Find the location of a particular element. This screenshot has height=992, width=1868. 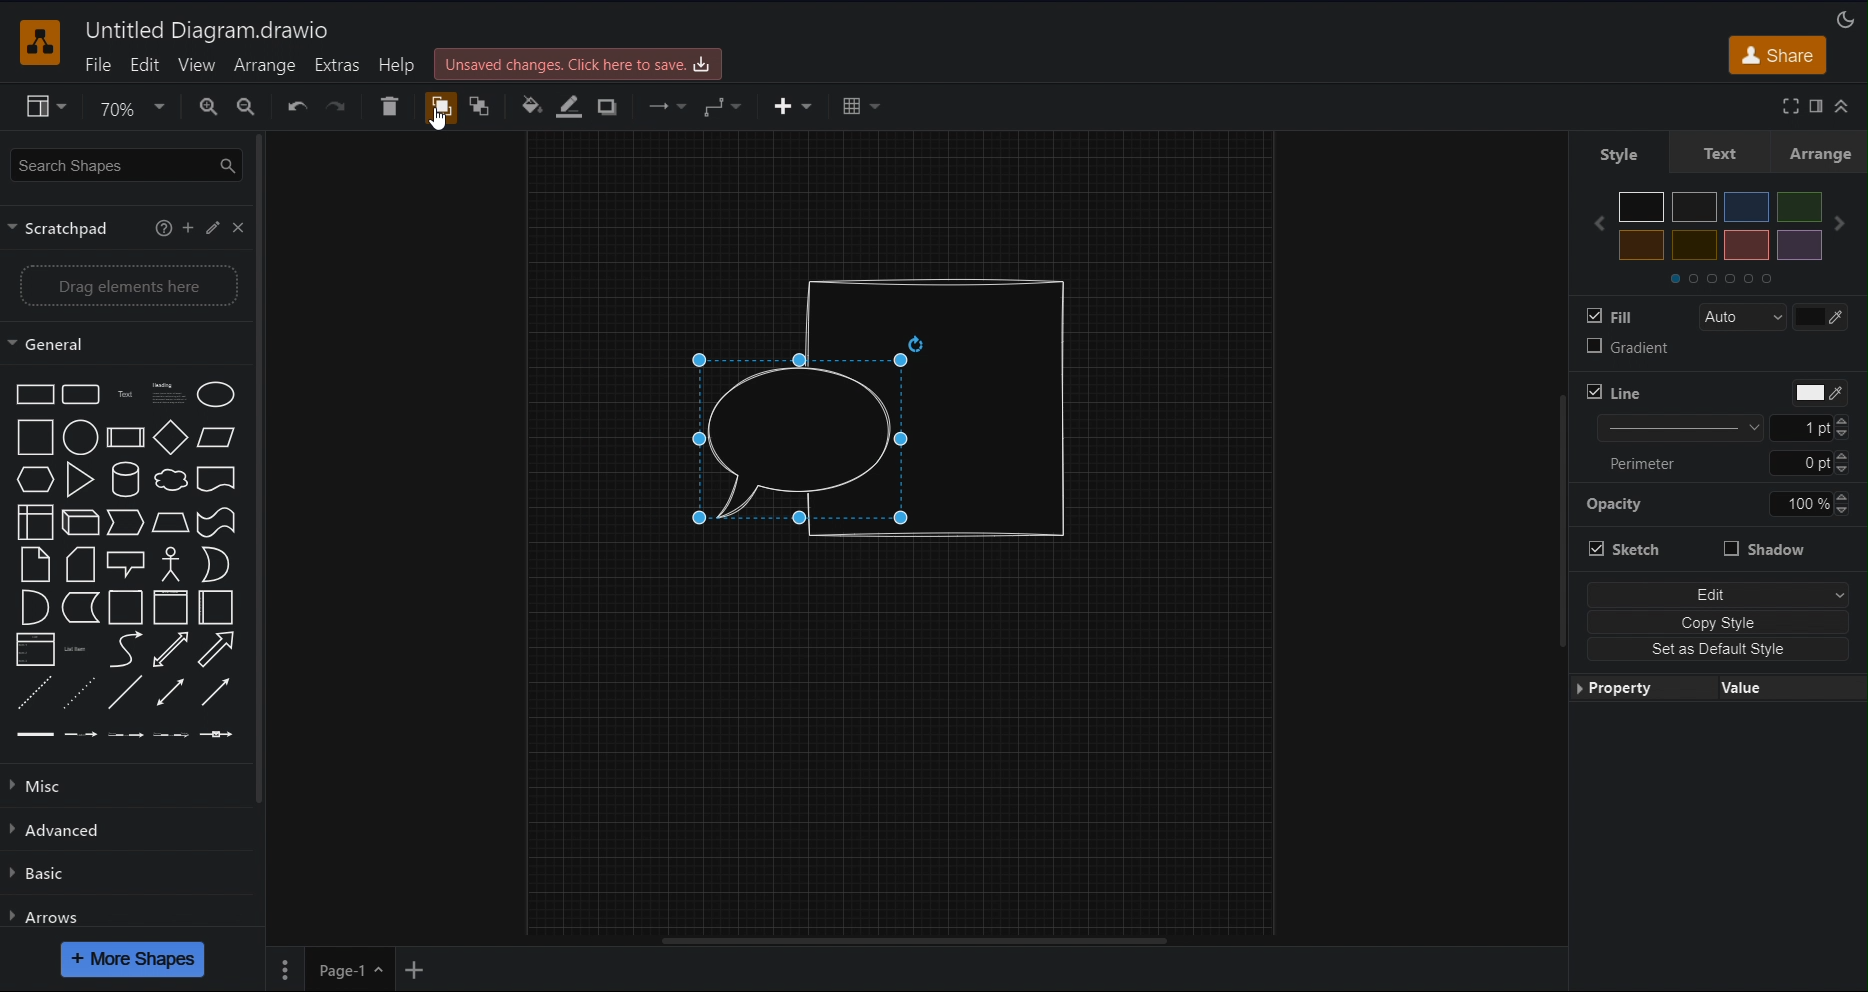

Shadow is located at coordinates (609, 106).